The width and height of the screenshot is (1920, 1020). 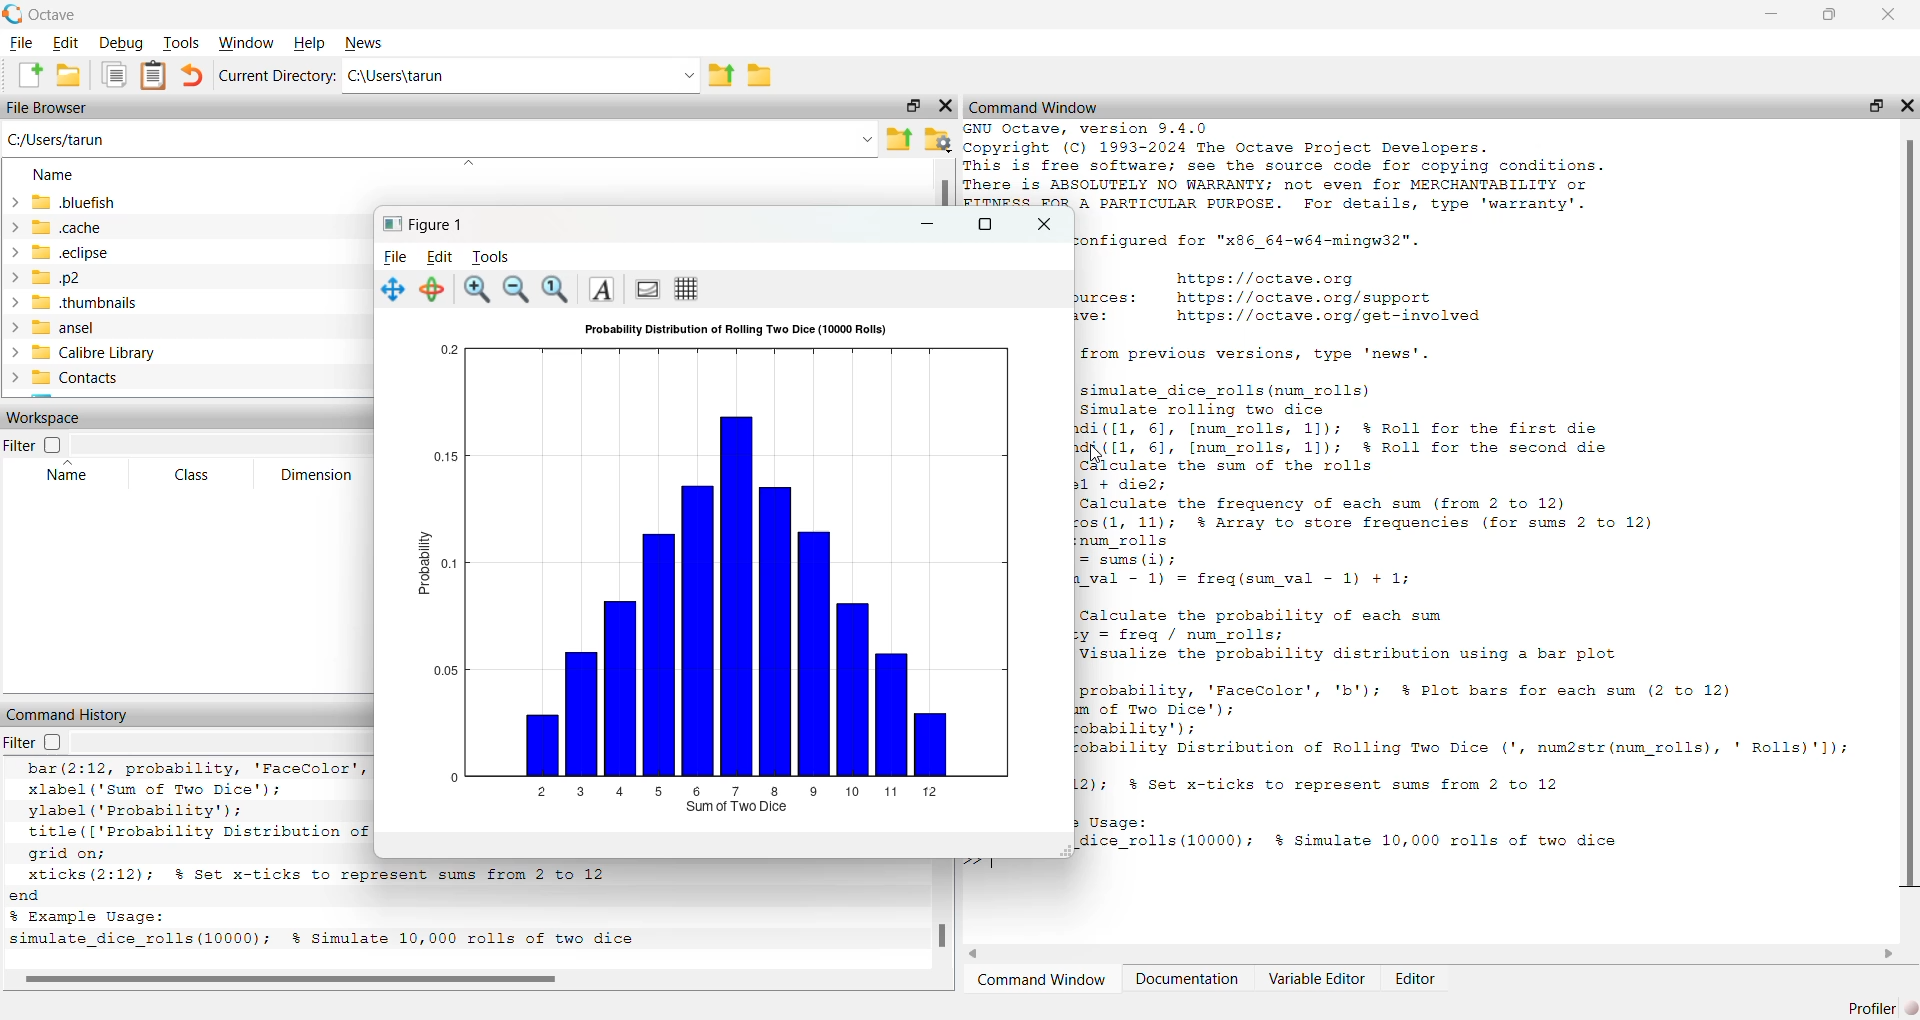 I want to click on File, so click(x=20, y=44).